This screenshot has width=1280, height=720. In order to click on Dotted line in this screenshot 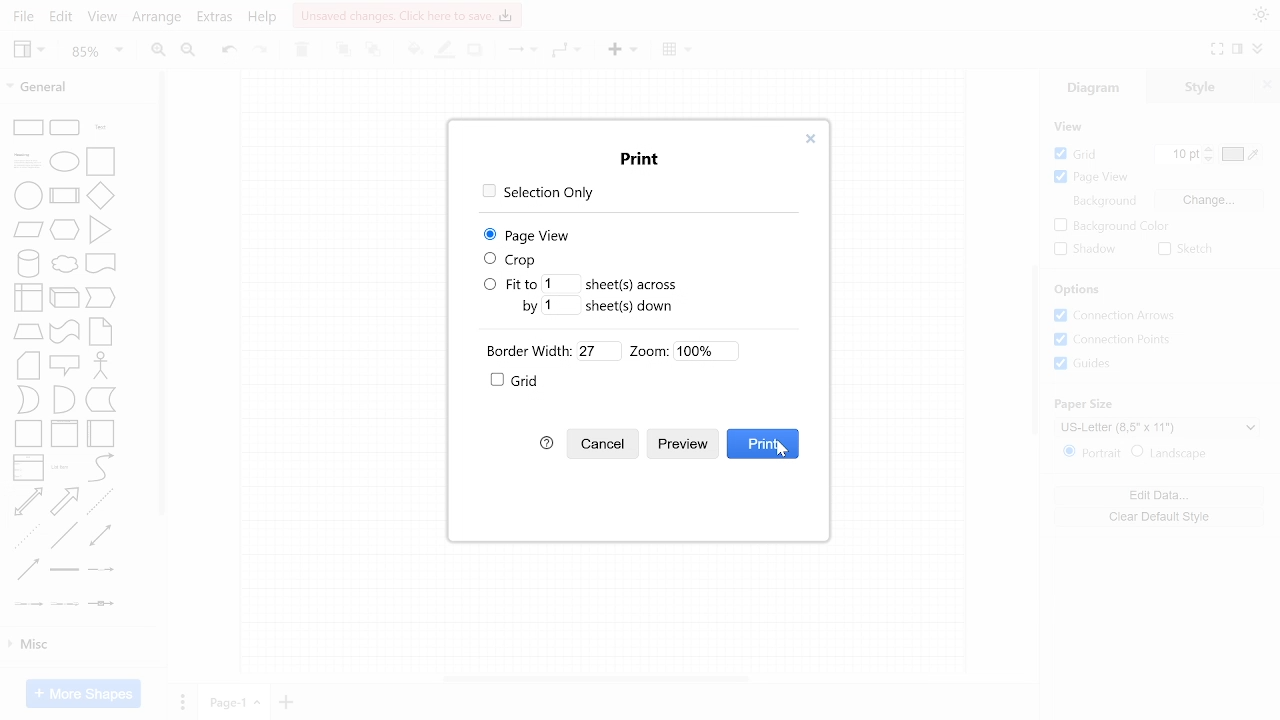, I will do `click(27, 536)`.